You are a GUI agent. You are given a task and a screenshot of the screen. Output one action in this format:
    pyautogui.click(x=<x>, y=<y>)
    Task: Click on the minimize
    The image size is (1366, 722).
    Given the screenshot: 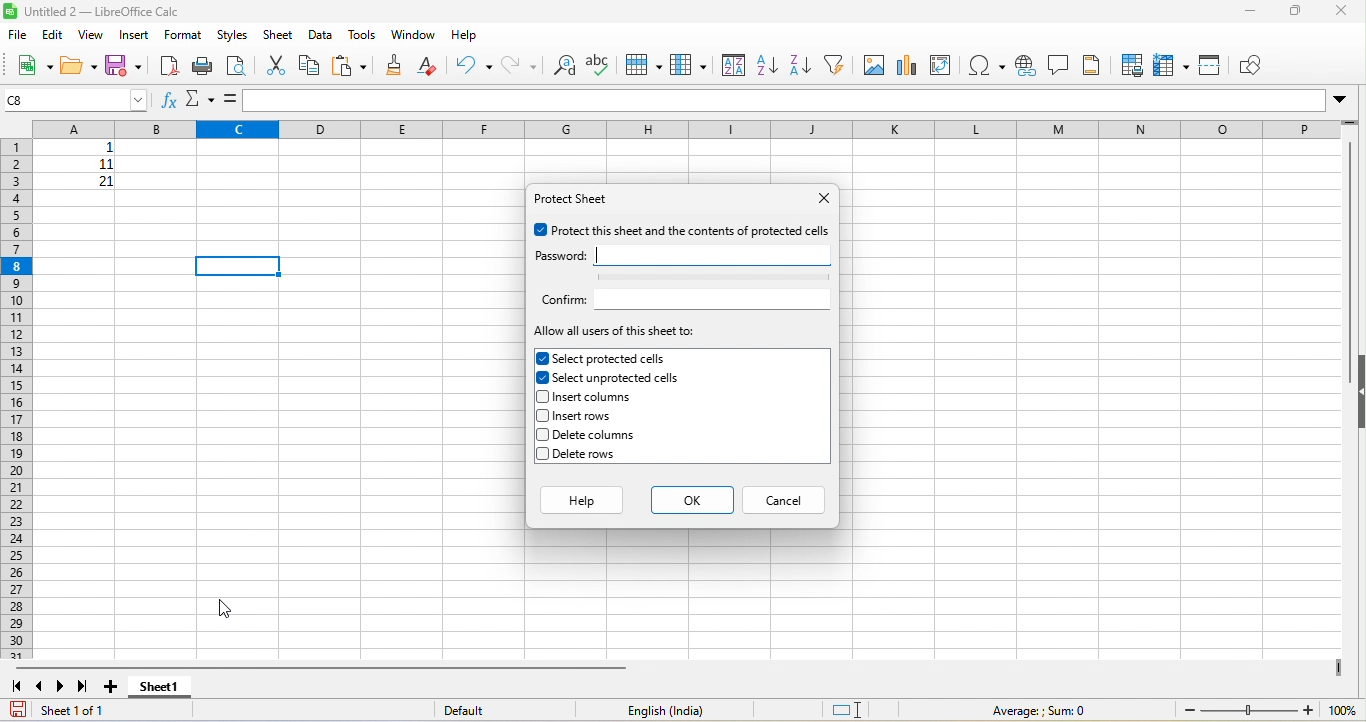 What is the action you would take?
    pyautogui.click(x=1253, y=12)
    